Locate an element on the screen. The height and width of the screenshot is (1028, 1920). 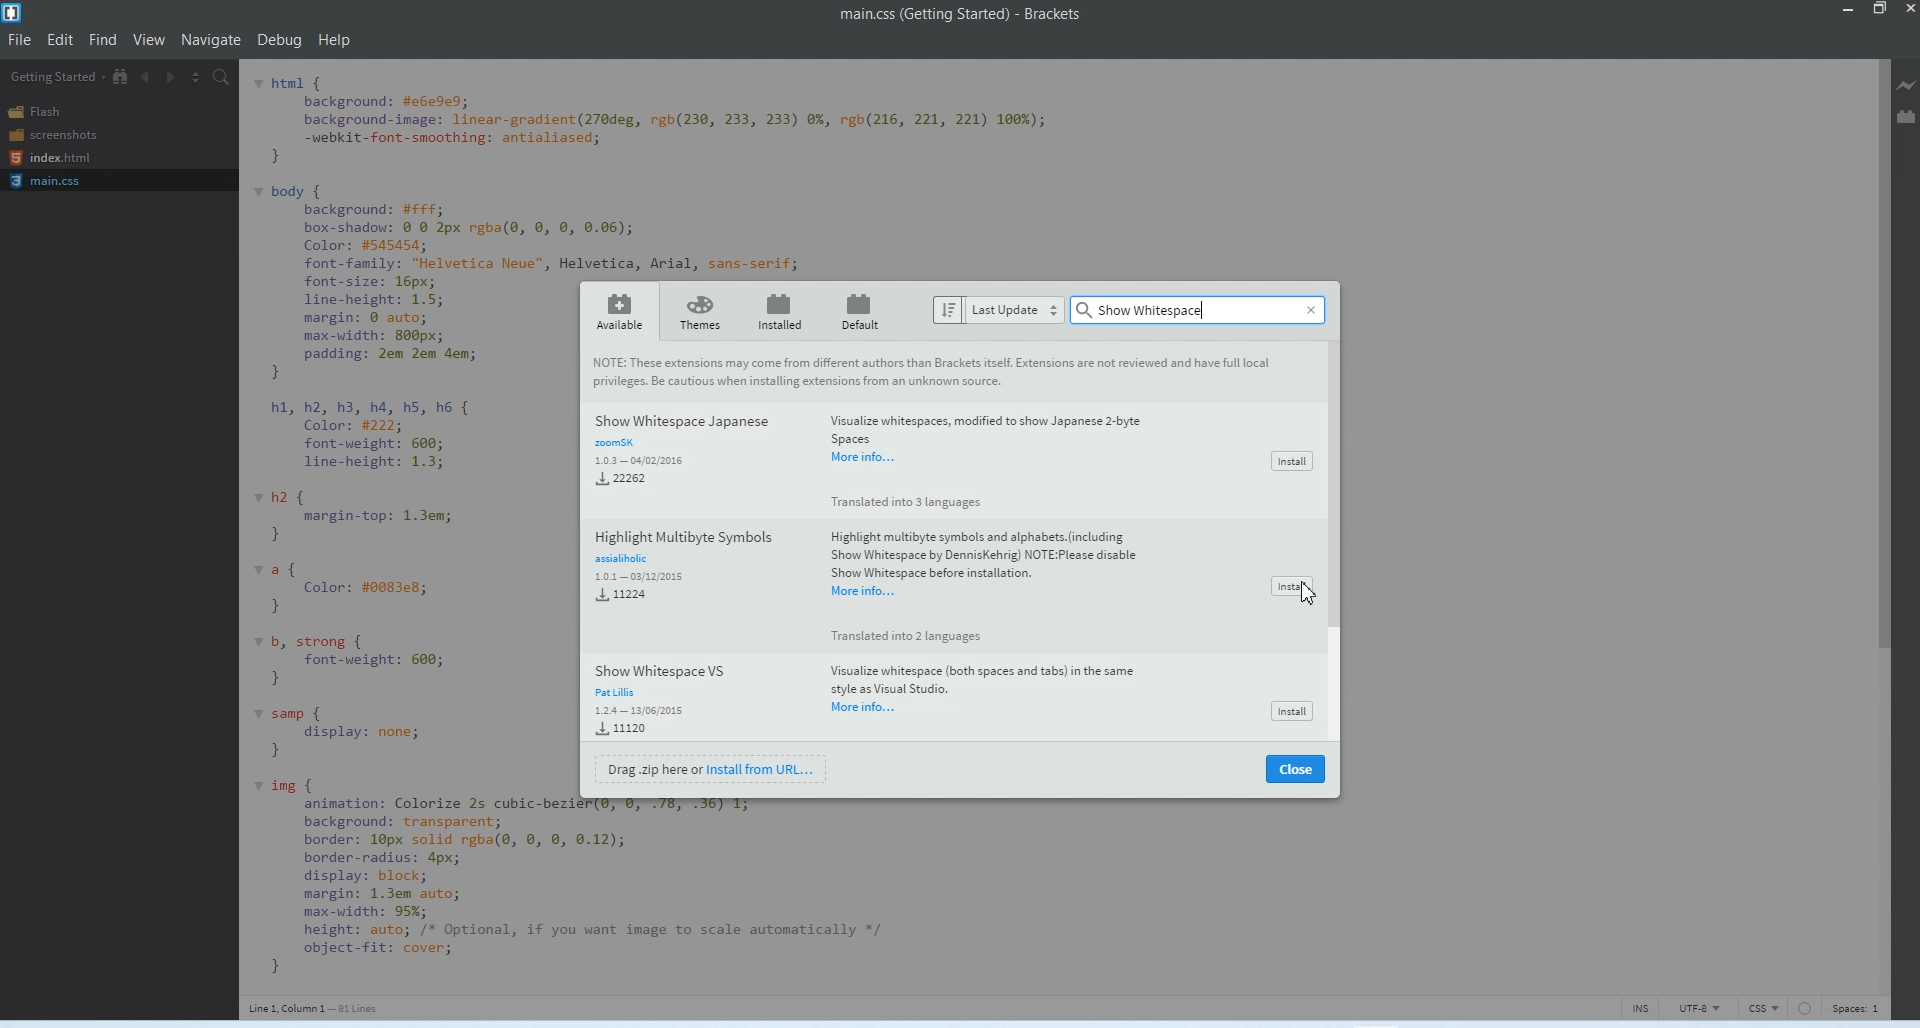
Themes is located at coordinates (699, 311).